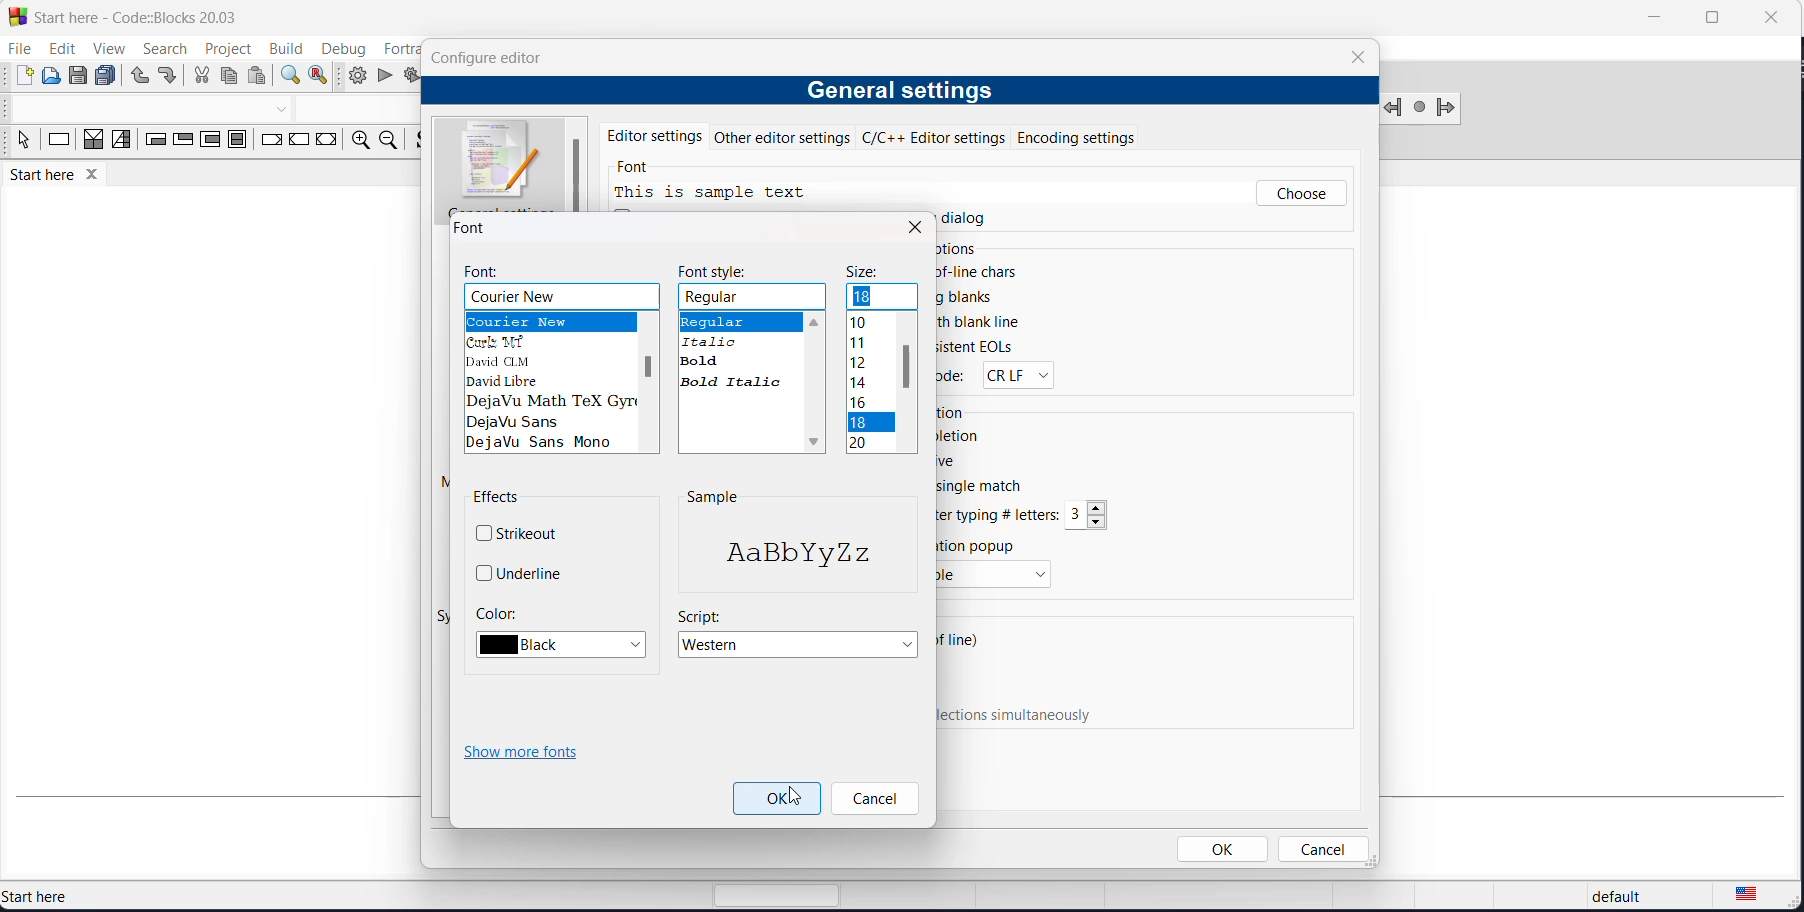 This screenshot has width=1804, height=912. What do you see at coordinates (982, 272) in the screenshot?
I see `of-line chars` at bounding box center [982, 272].